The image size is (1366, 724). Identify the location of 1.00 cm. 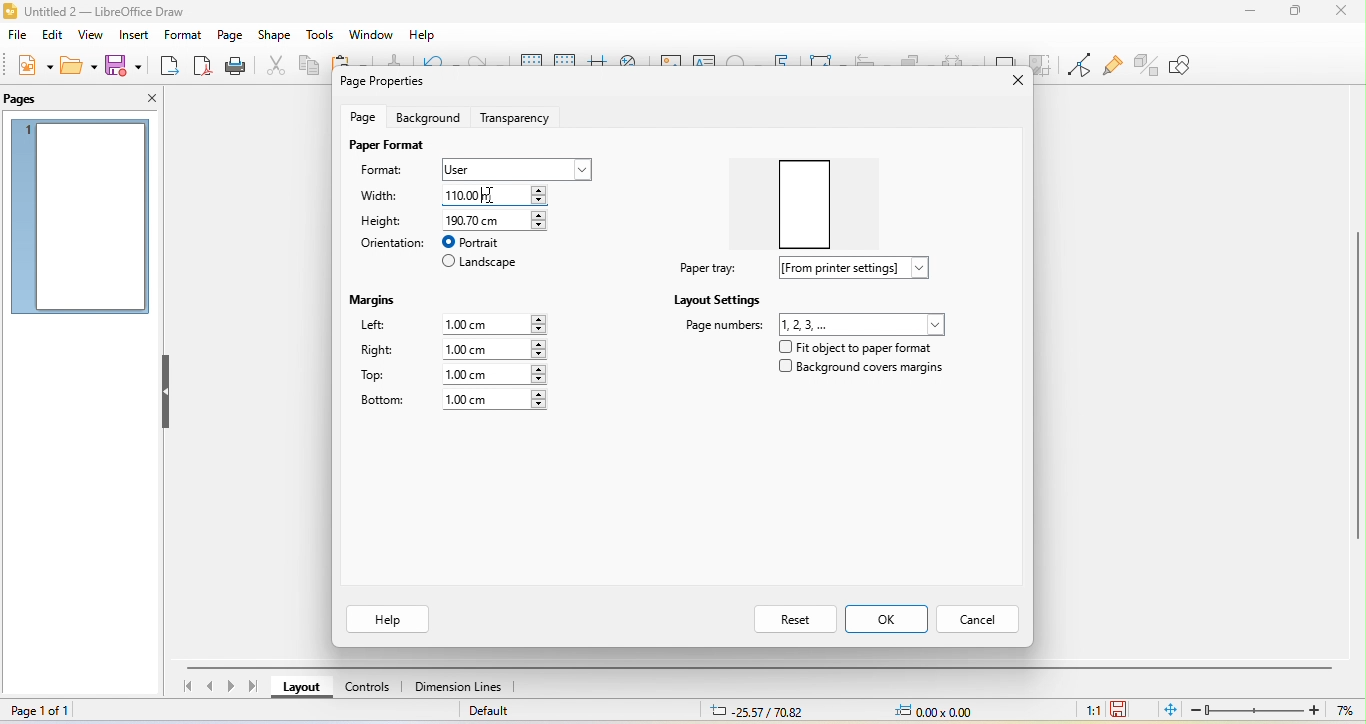
(498, 322).